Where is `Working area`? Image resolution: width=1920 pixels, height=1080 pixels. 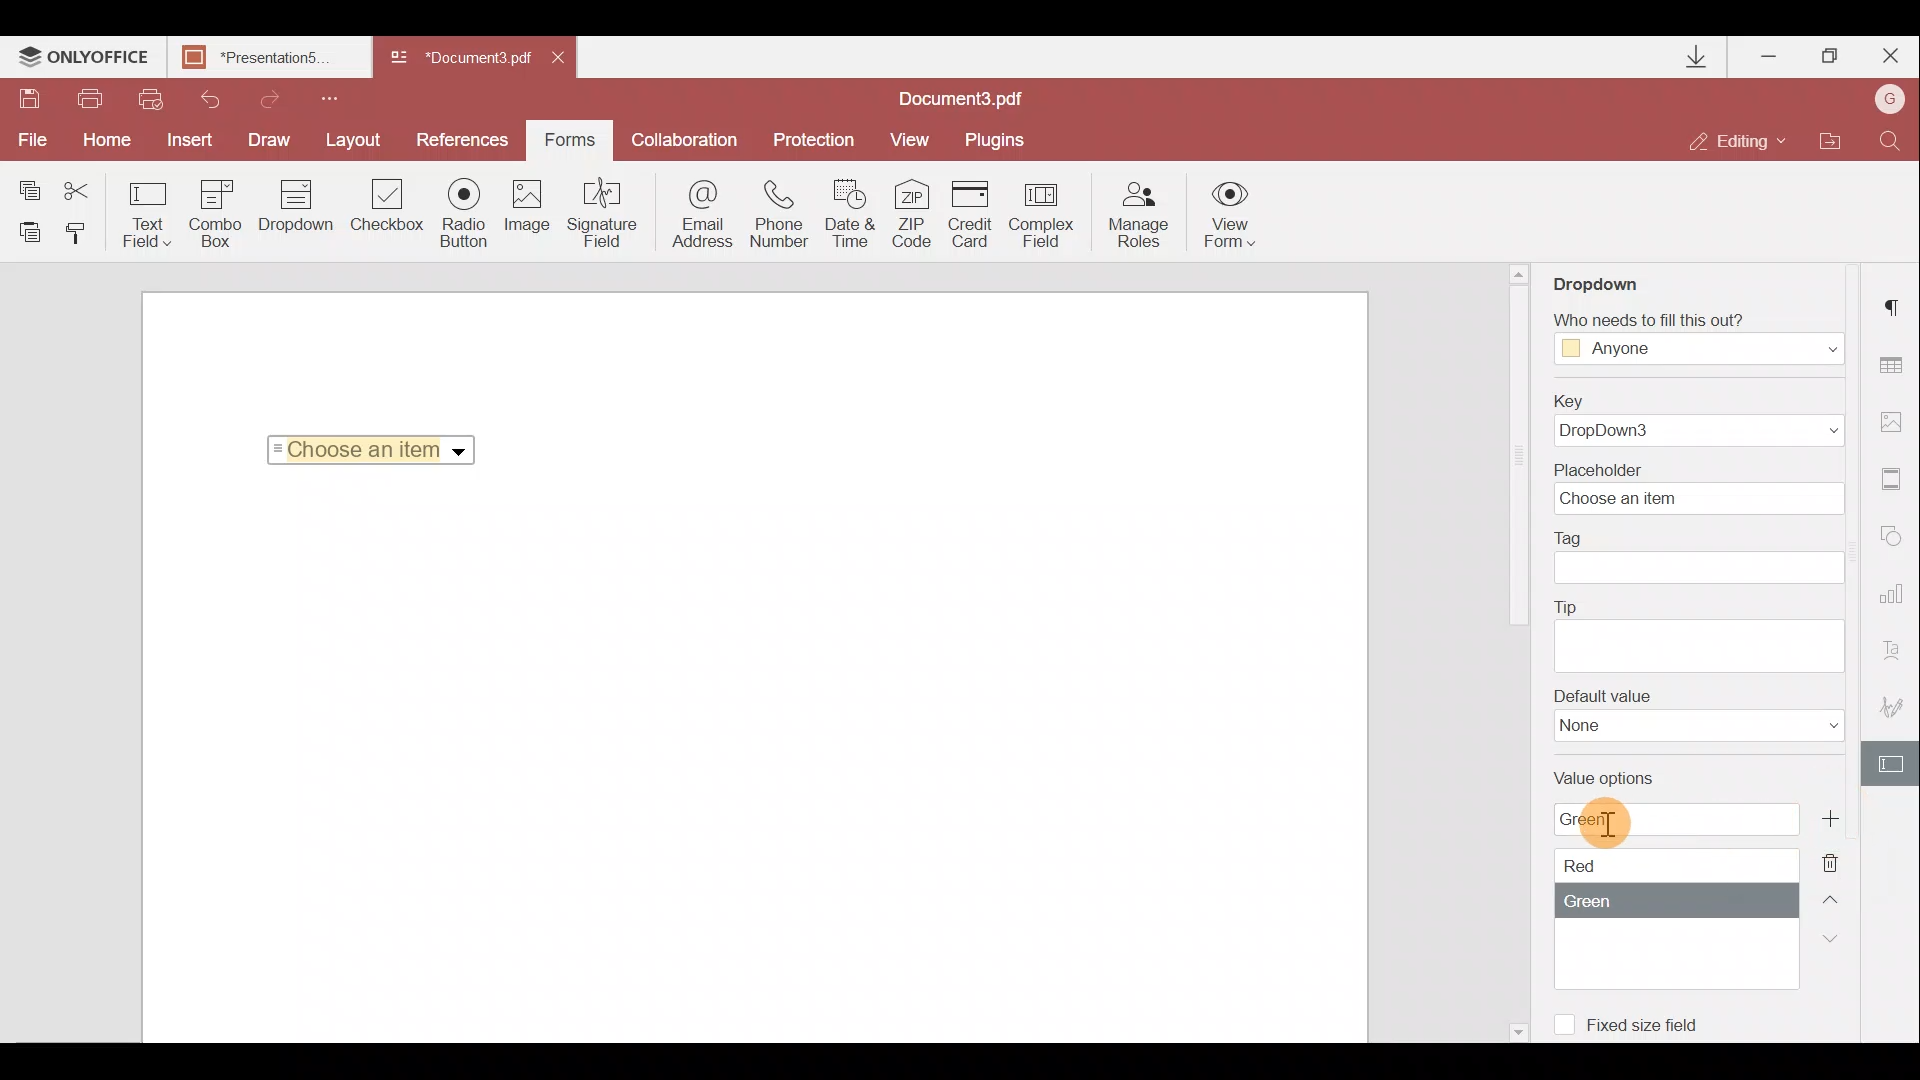 Working area is located at coordinates (752, 764).